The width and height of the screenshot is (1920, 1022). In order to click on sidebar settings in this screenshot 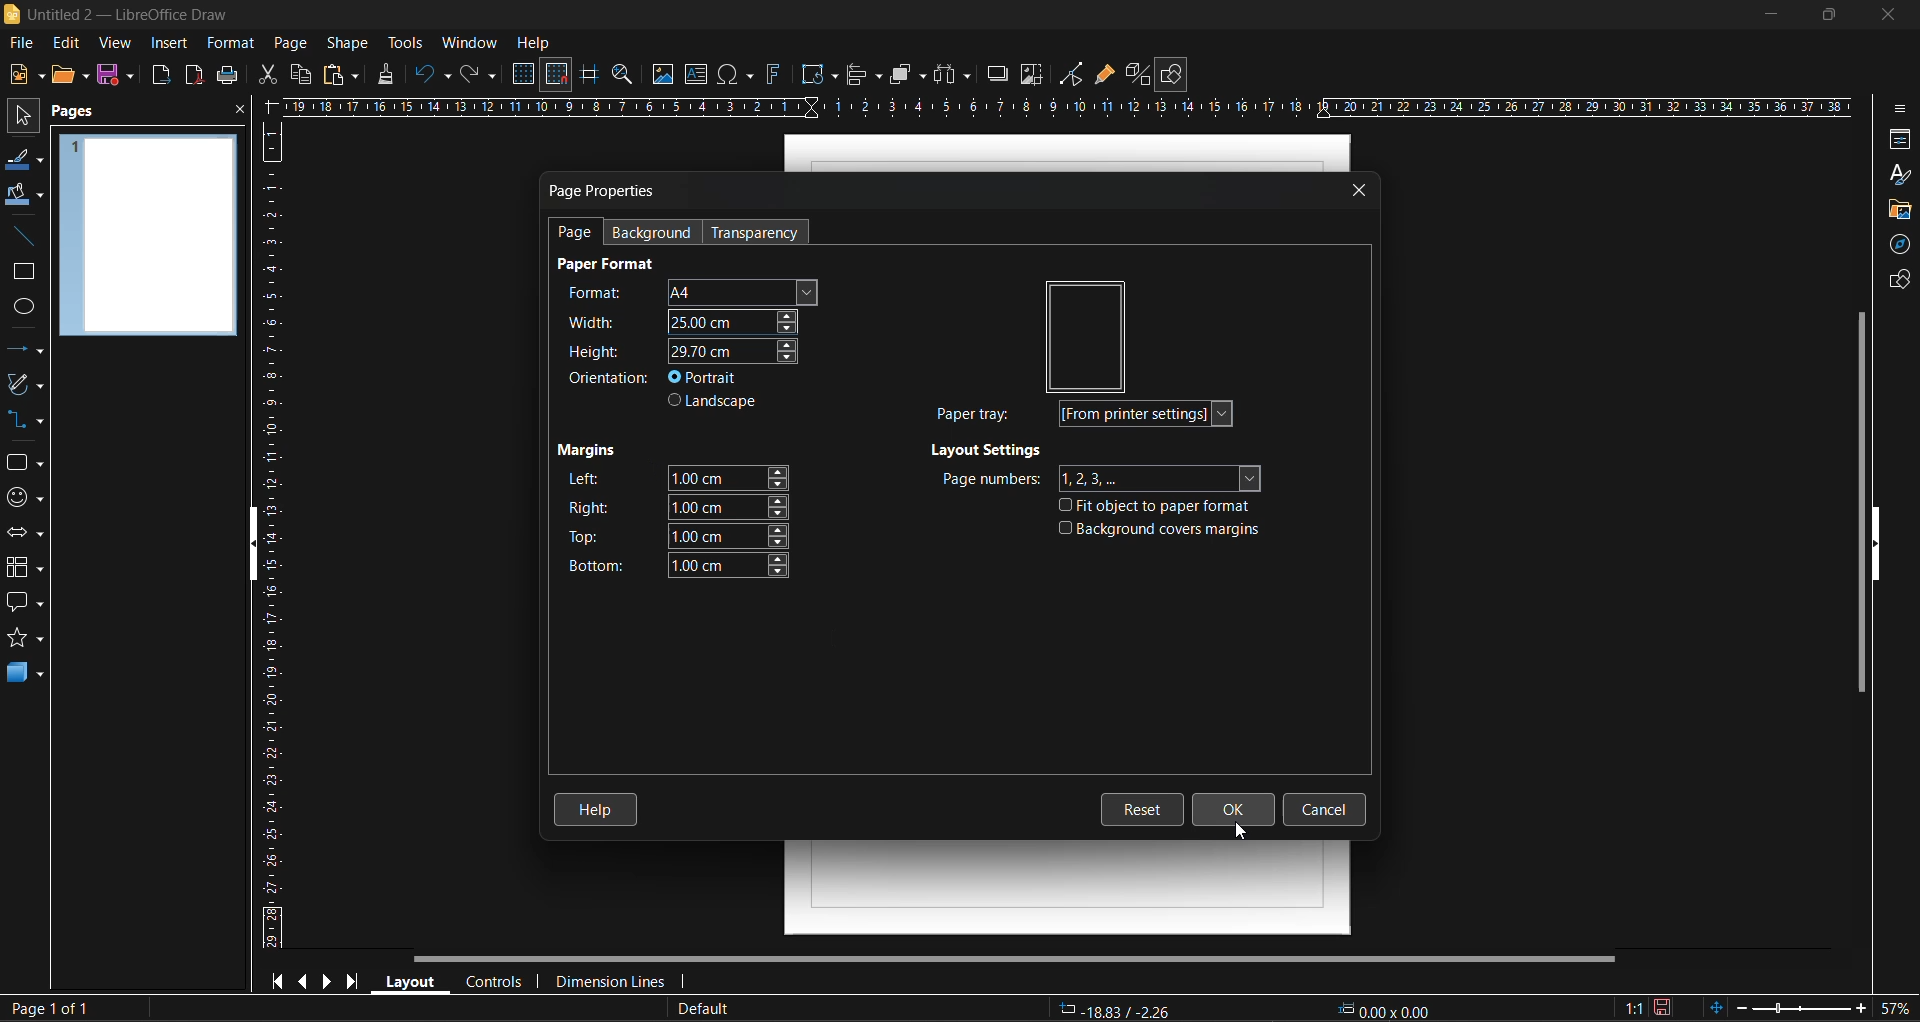, I will do `click(1903, 109)`.